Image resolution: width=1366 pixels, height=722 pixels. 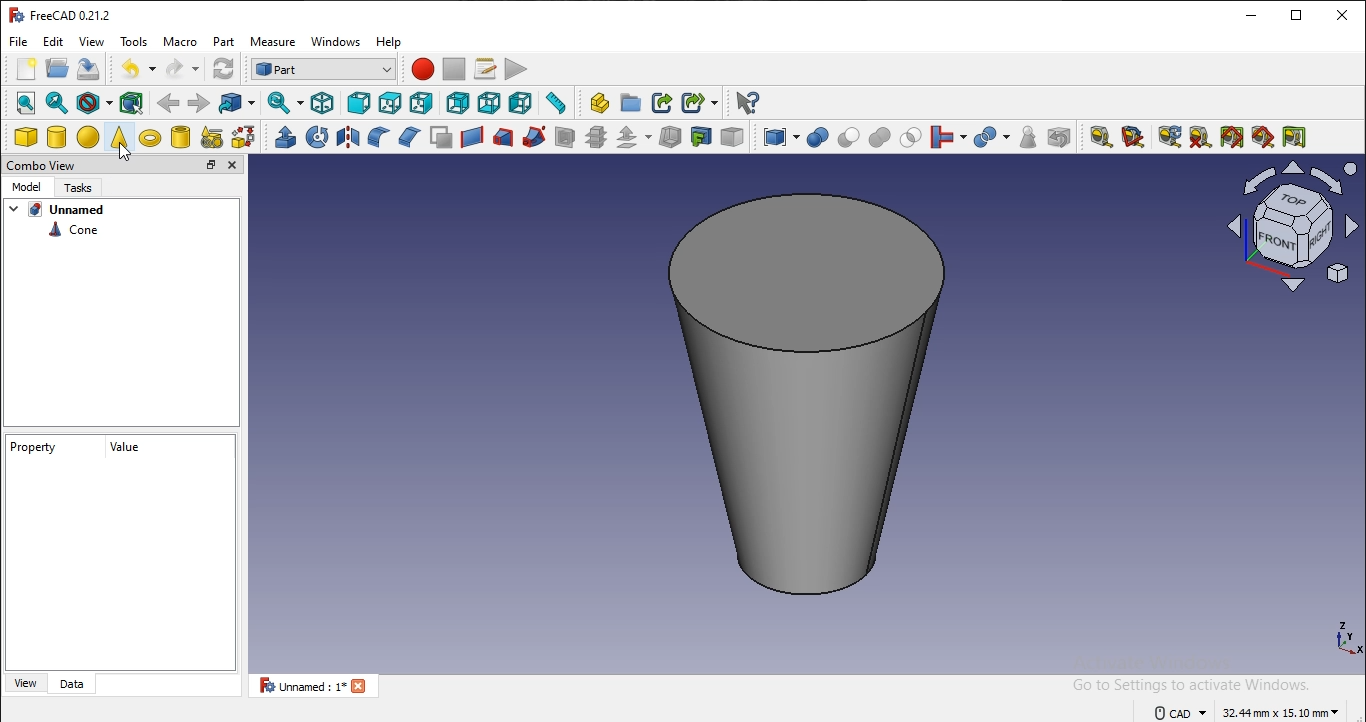 I want to click on minimize, so click(x=1249, y=15).